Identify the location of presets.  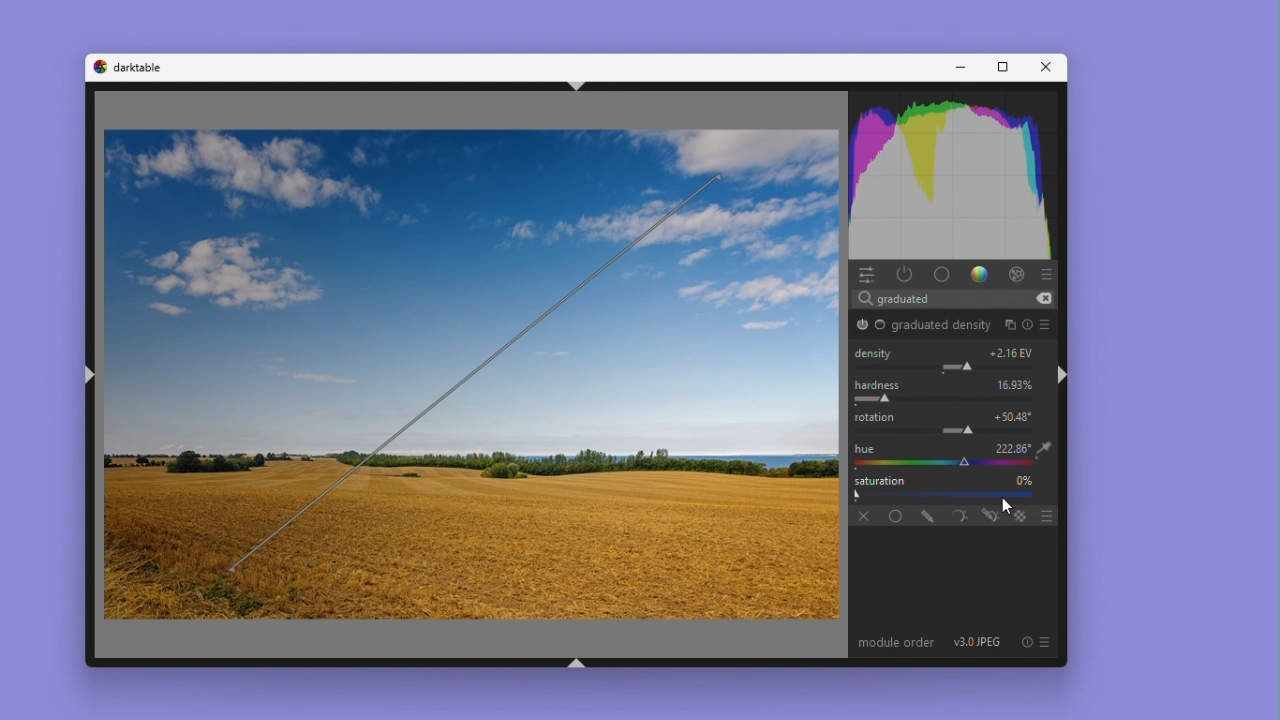
(1050, 272).